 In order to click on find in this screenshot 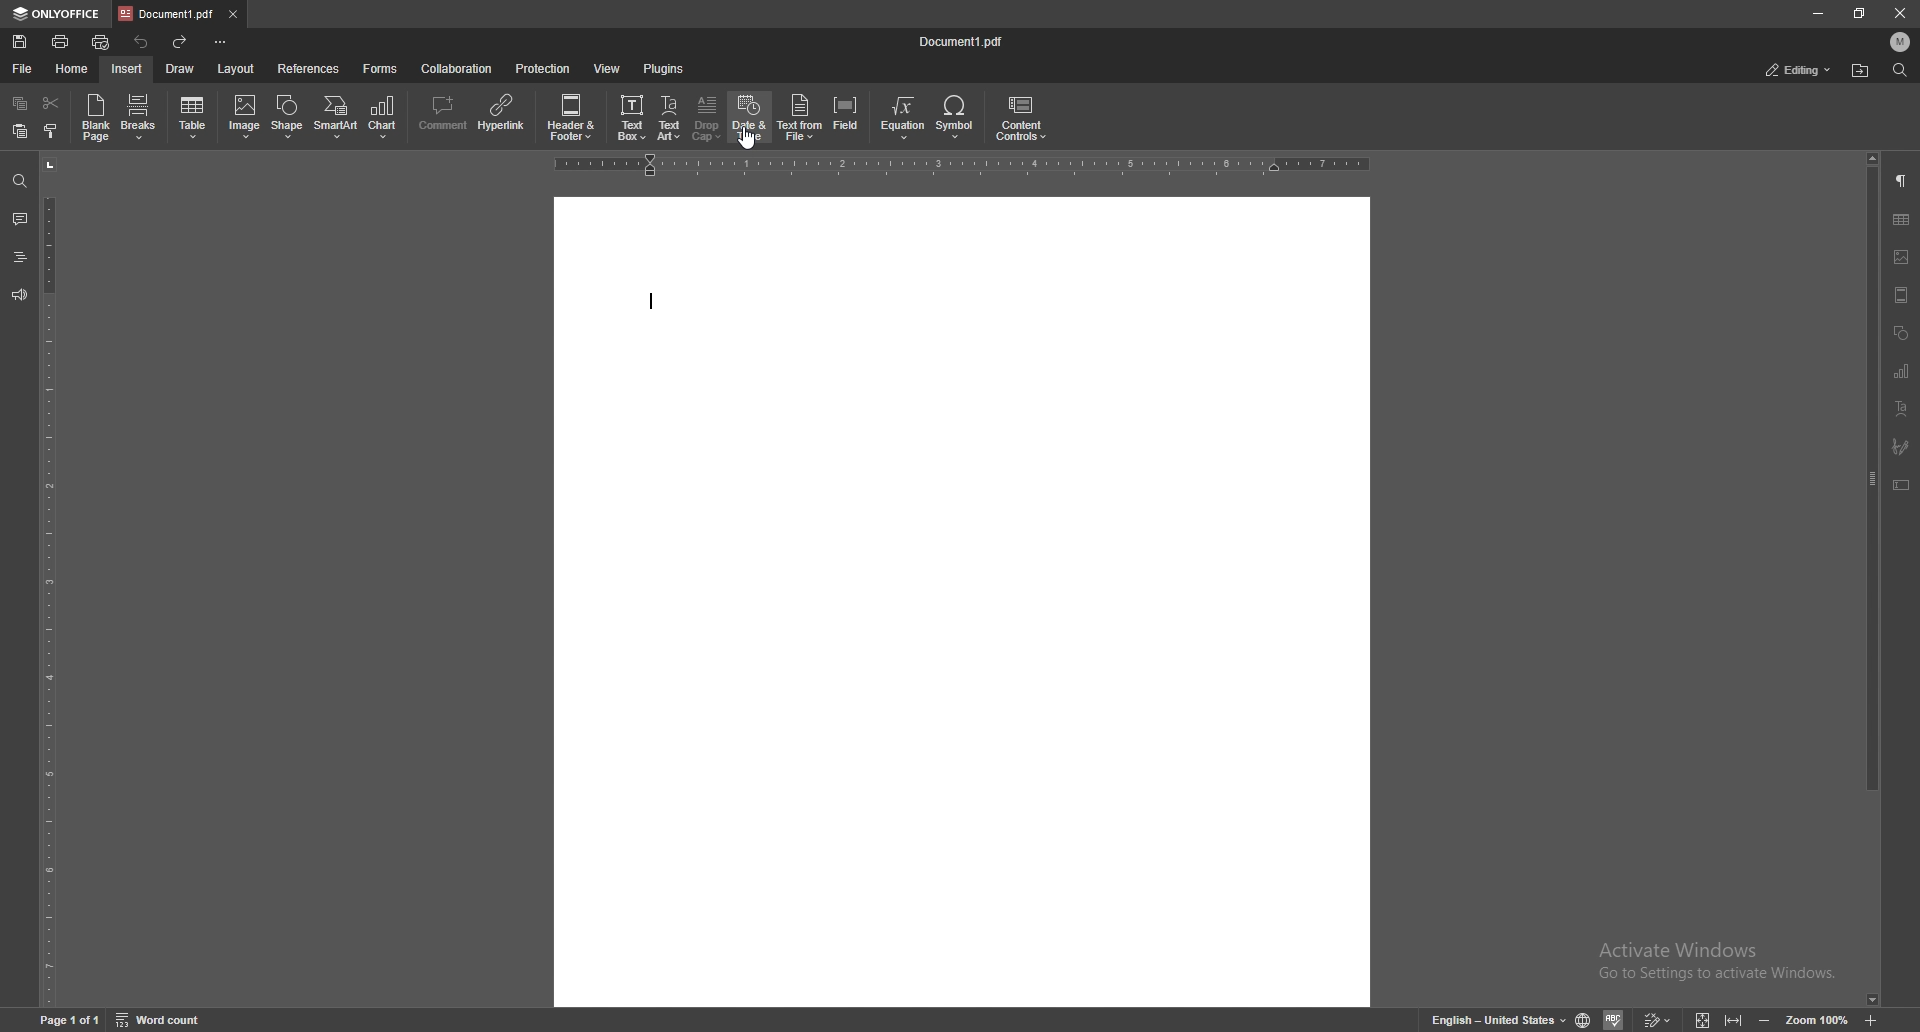, I will do `click(21, 182)`.